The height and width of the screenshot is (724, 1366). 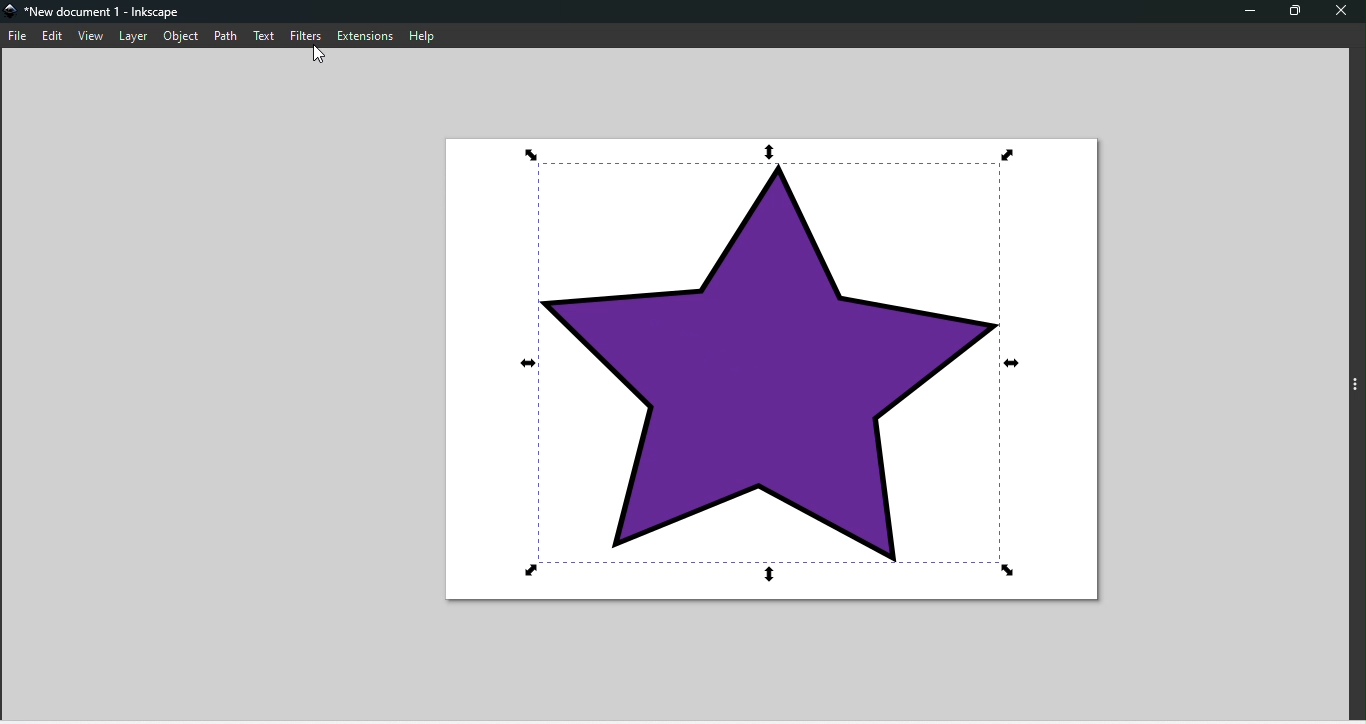 What do you see at coordinates (770, 363) in the screenshot?
I see `selected shape` at bounding box center [770, 363].